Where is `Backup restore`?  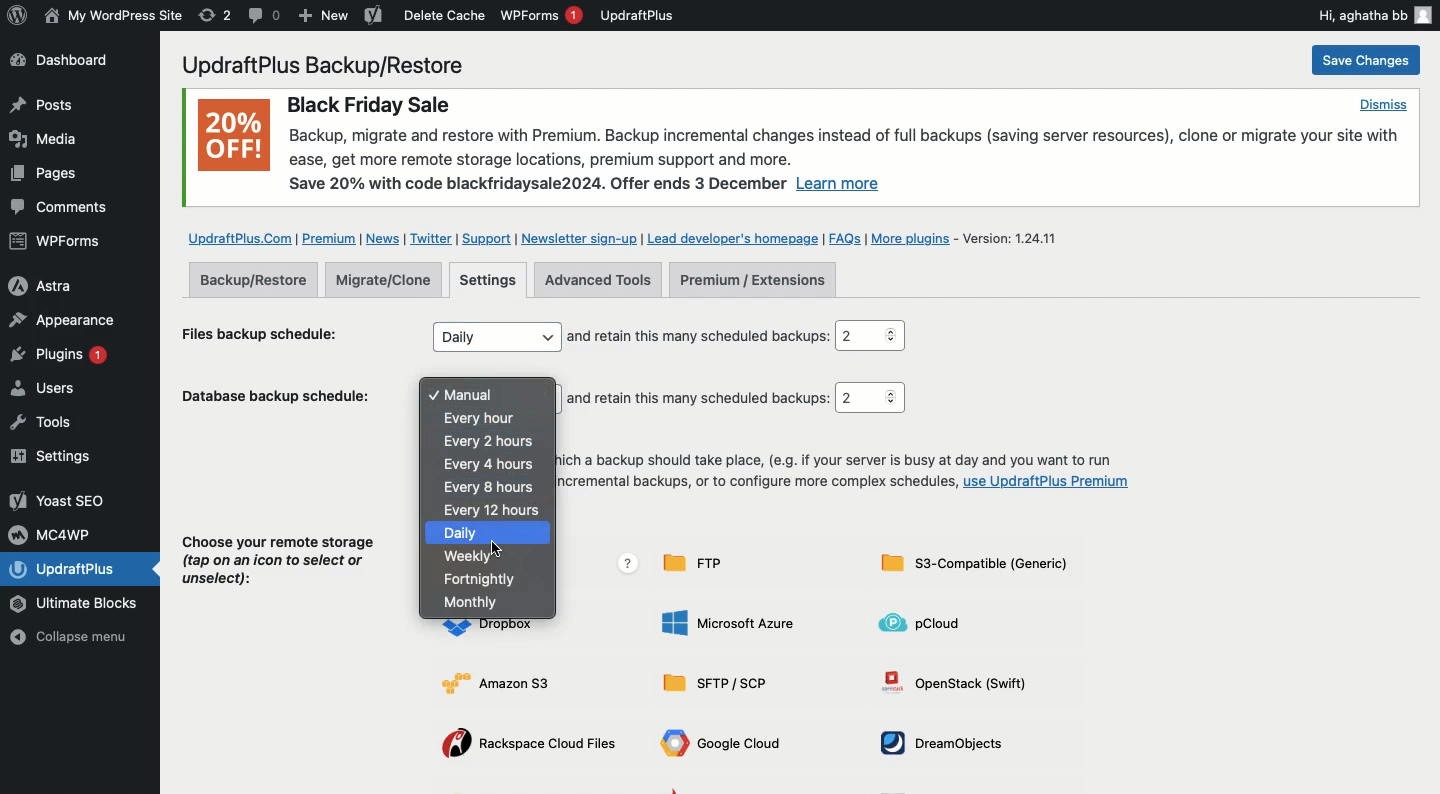 Backup restore is located at coordinates (253, 279).